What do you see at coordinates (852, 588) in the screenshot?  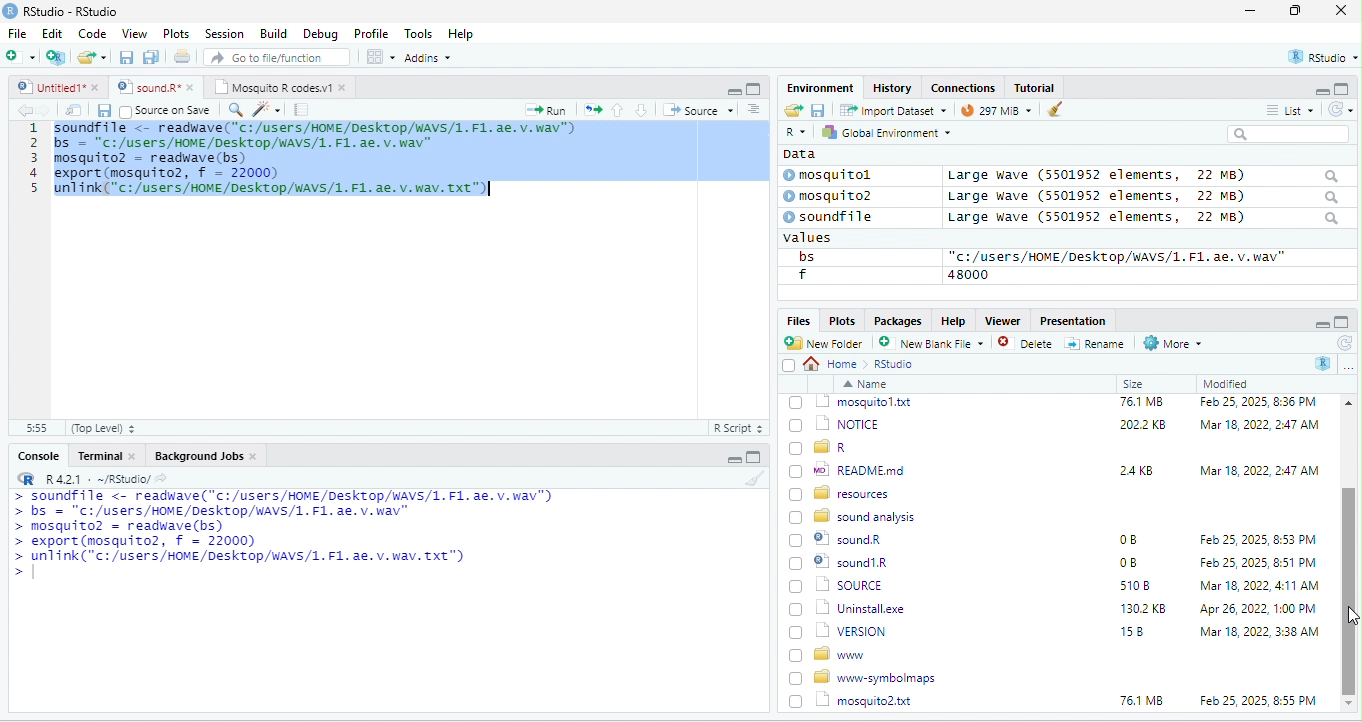 I see `wo| READMEmd` at bounding box center [852, 588].